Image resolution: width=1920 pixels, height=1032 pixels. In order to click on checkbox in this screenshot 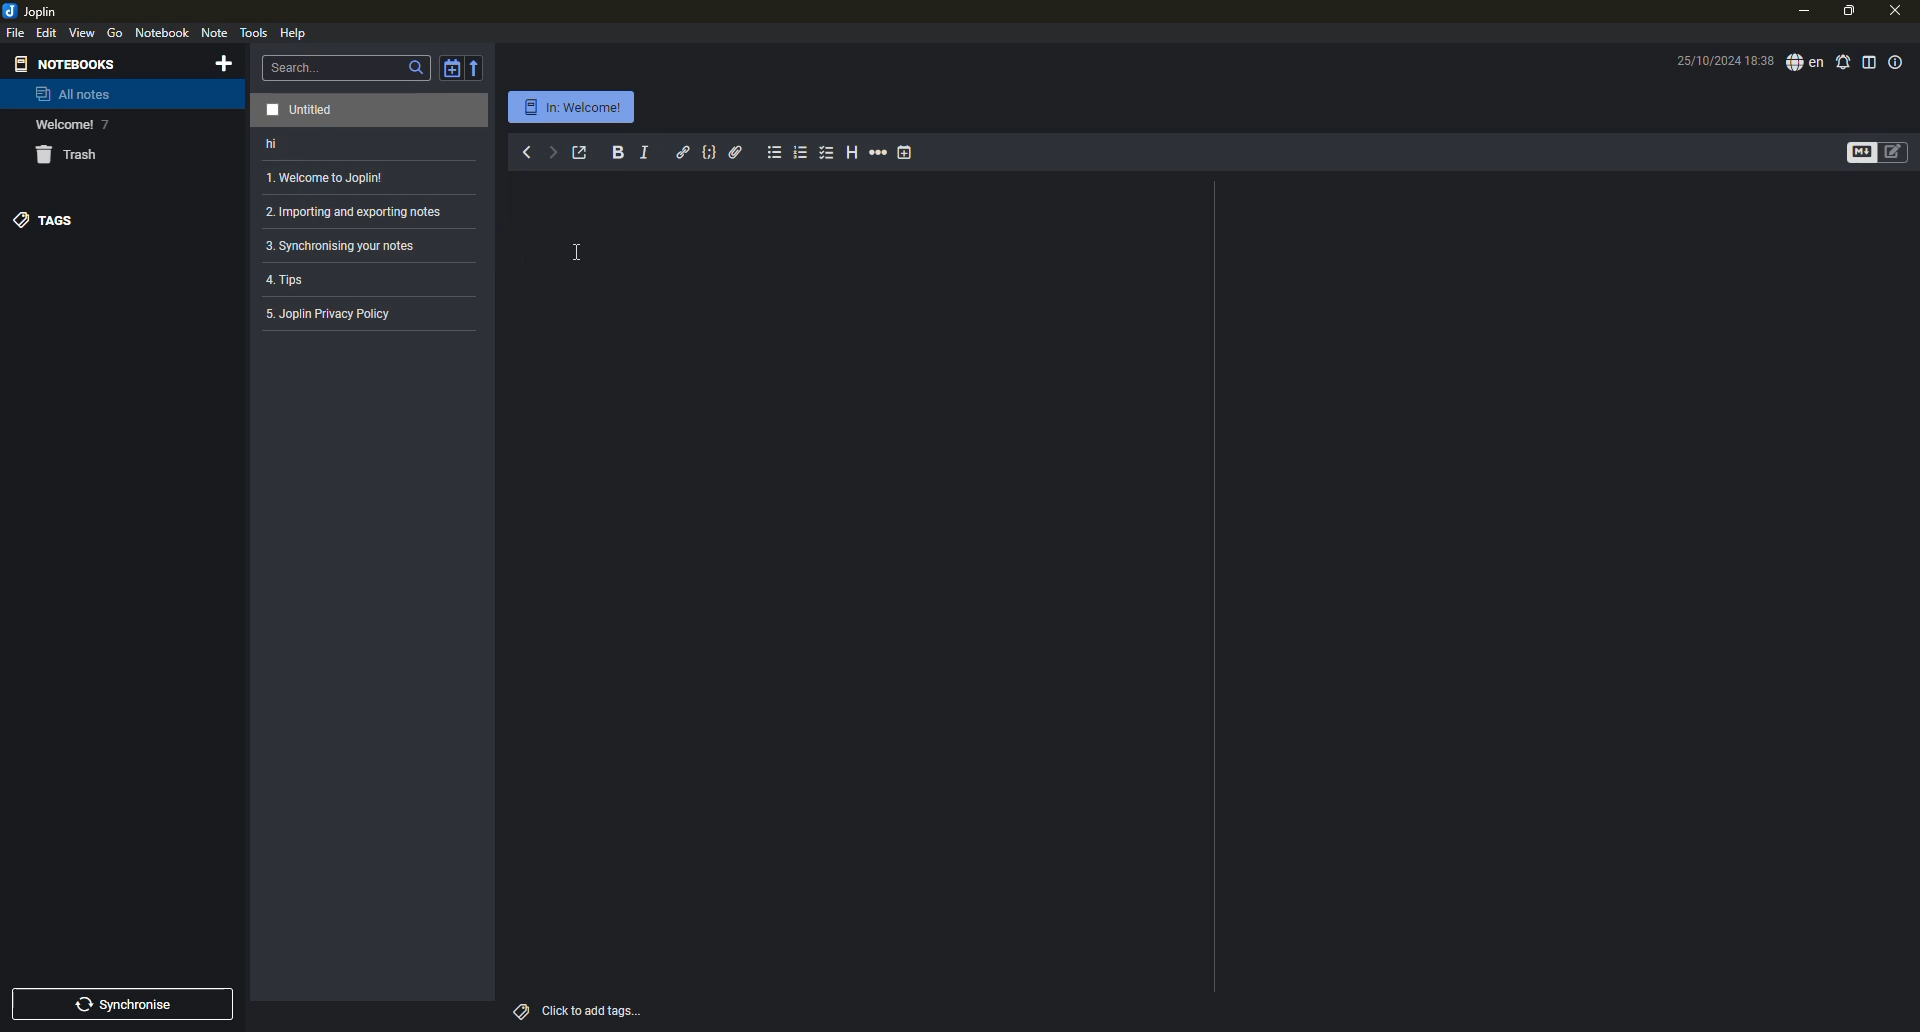, I will do `click(827, 153)`.